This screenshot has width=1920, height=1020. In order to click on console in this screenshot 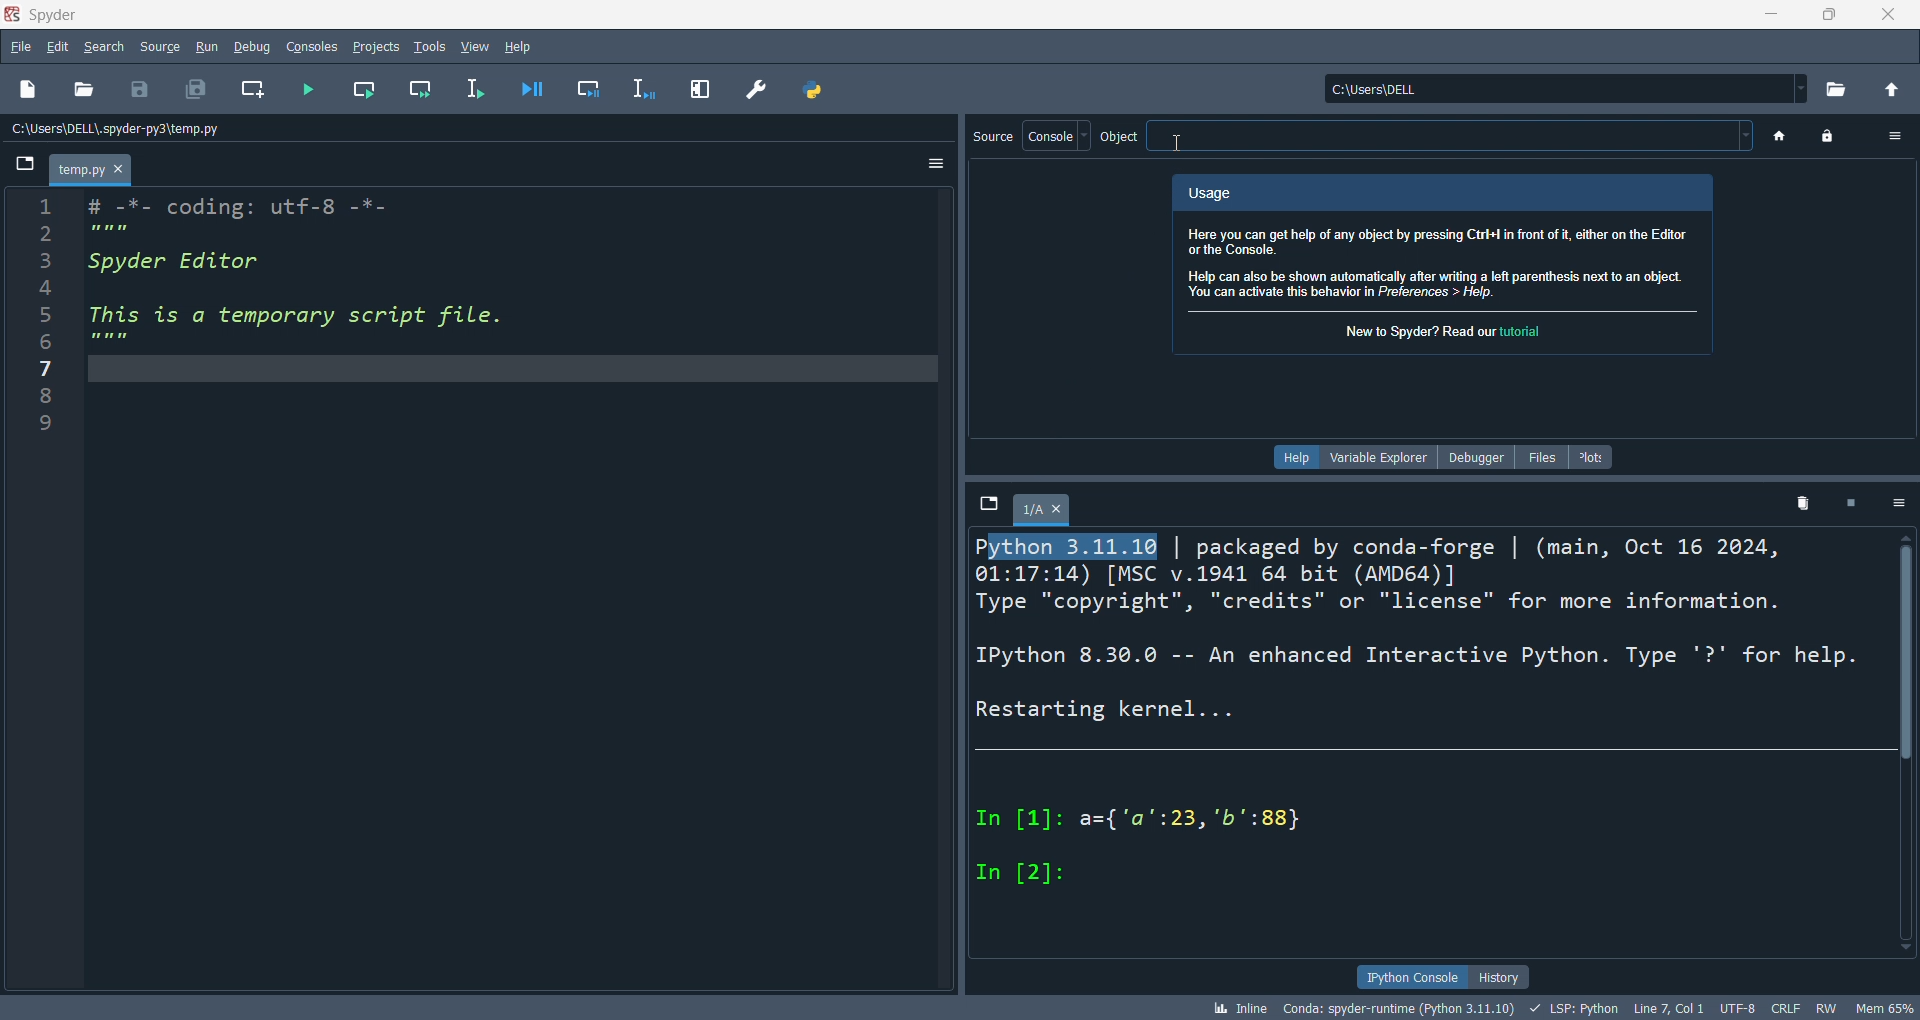, I will do `click(1055, 133)`.